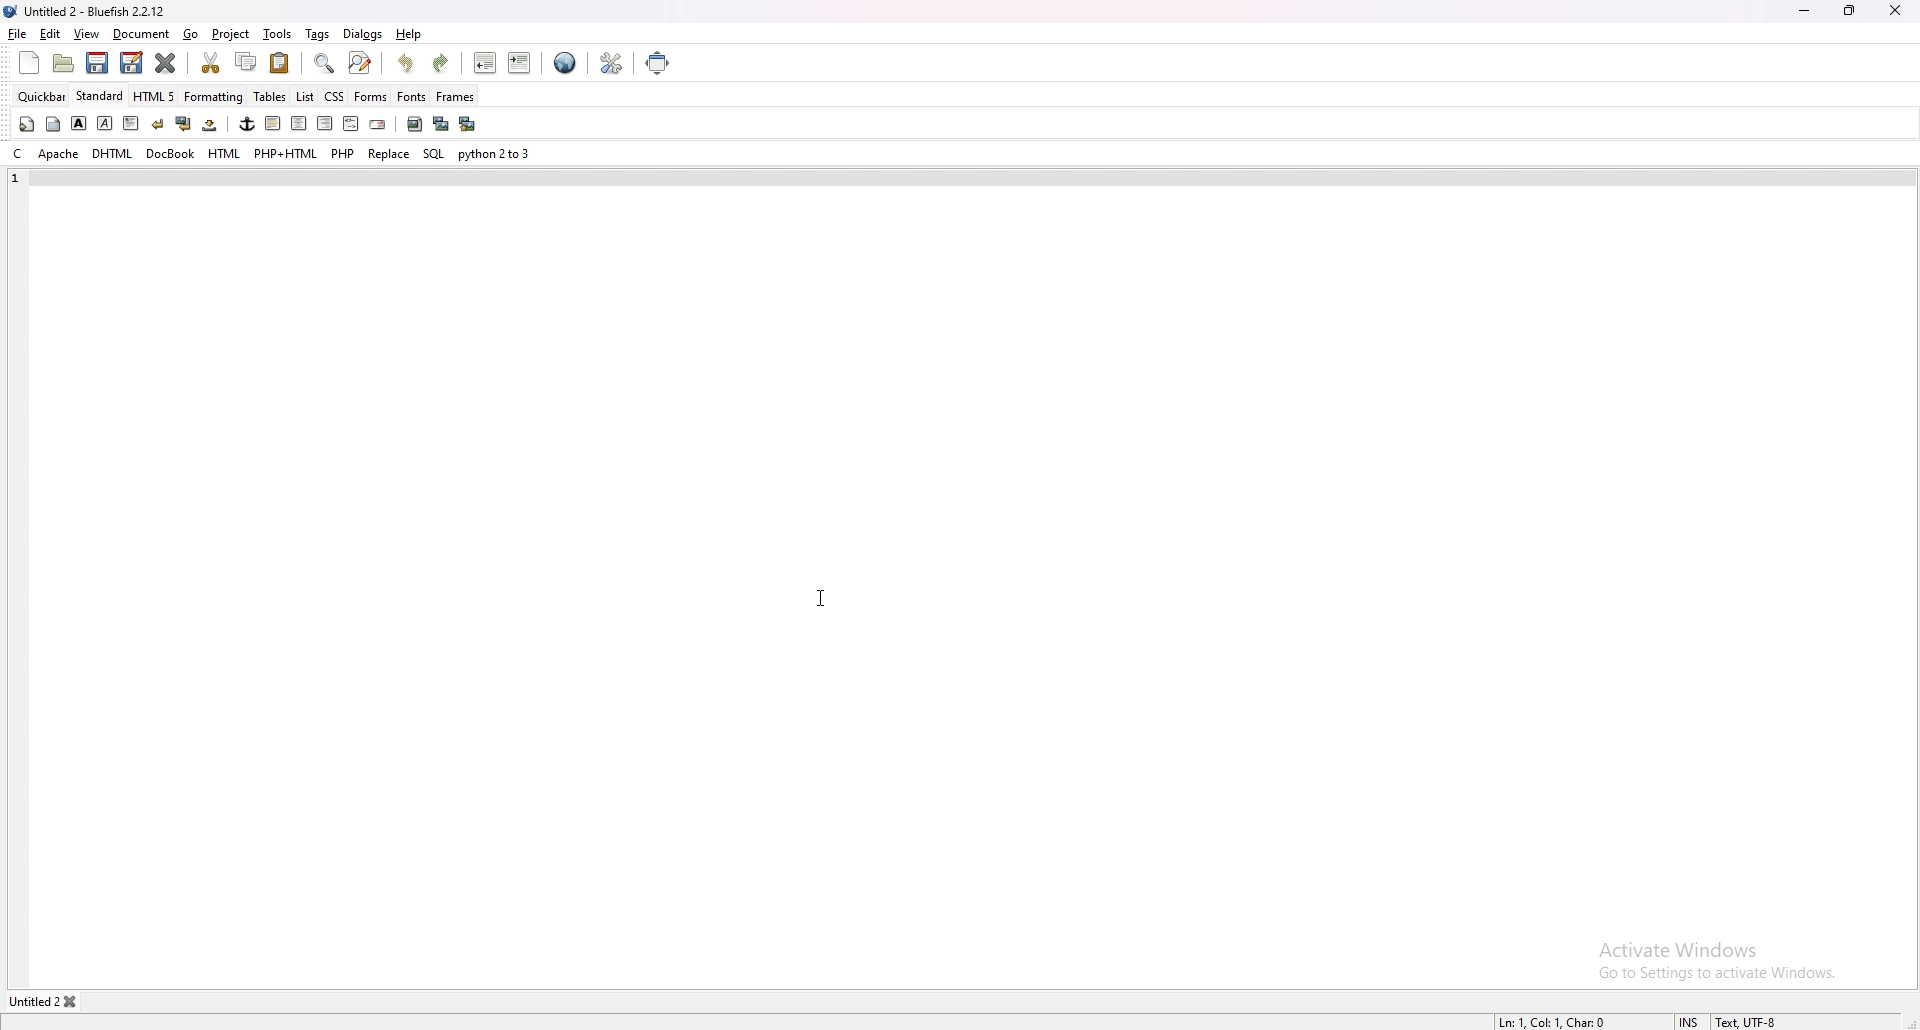 This screenshot has height=1030, width=1920. What do you see at coordinates (655, 63) in the screenshot?
I see `full screen` at bounding box center [655, 63].